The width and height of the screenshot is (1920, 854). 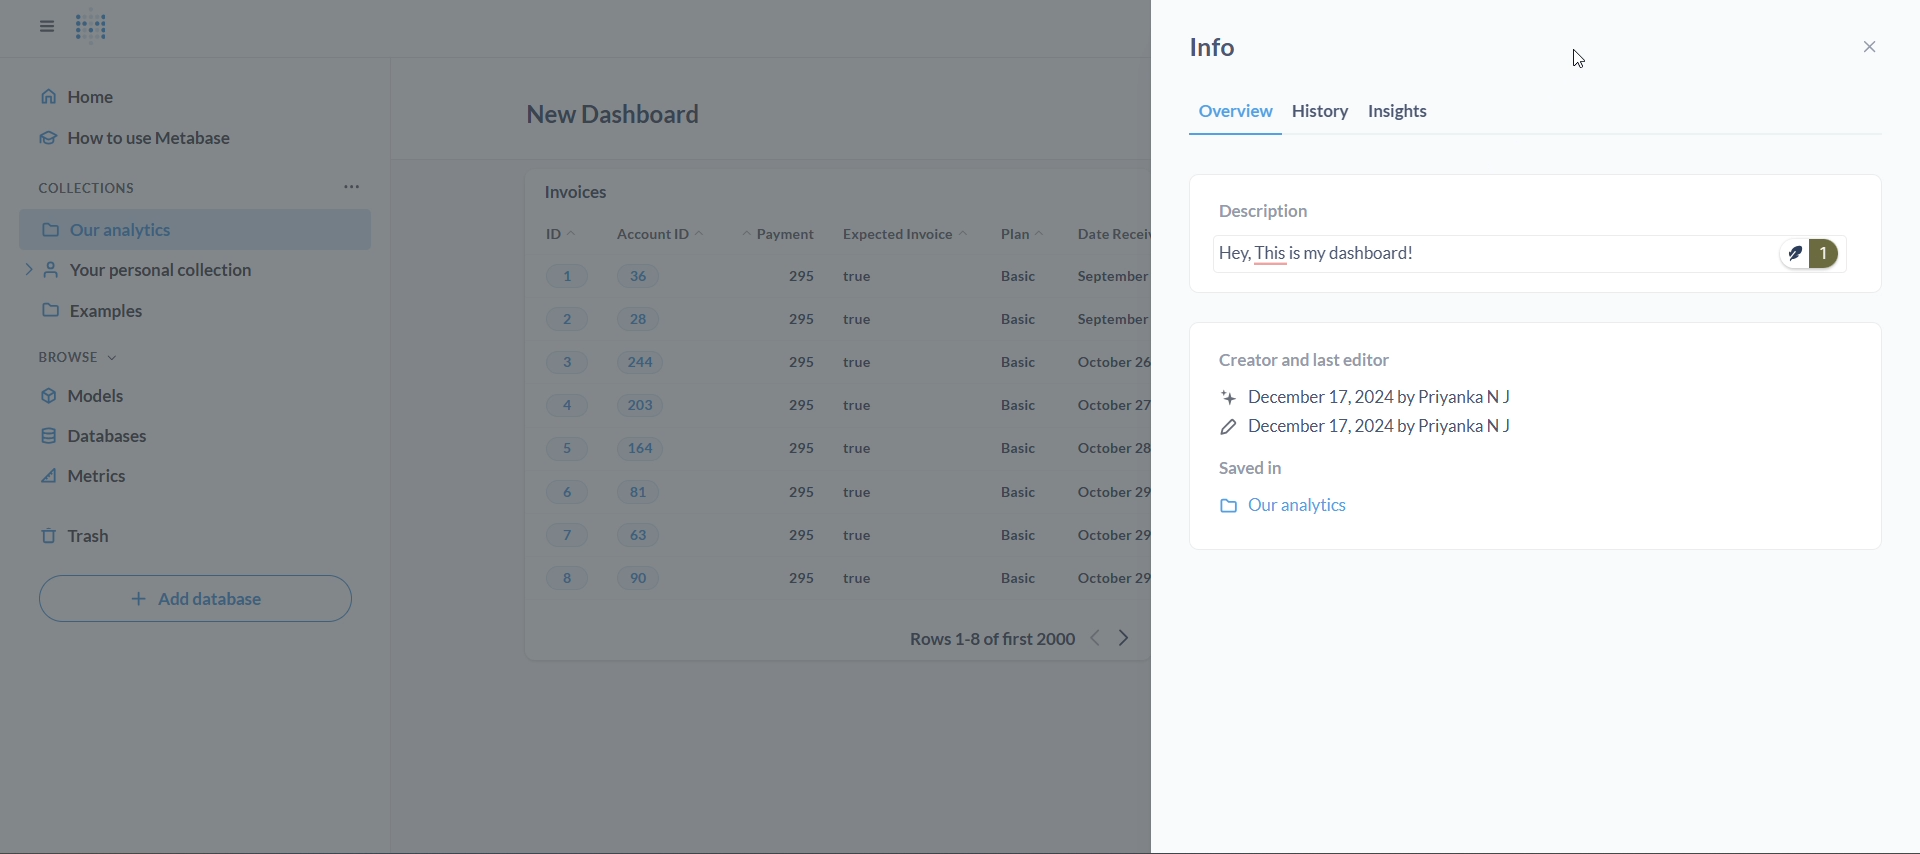 I want to click on created and last editor information, so click(x=1389, y=394).